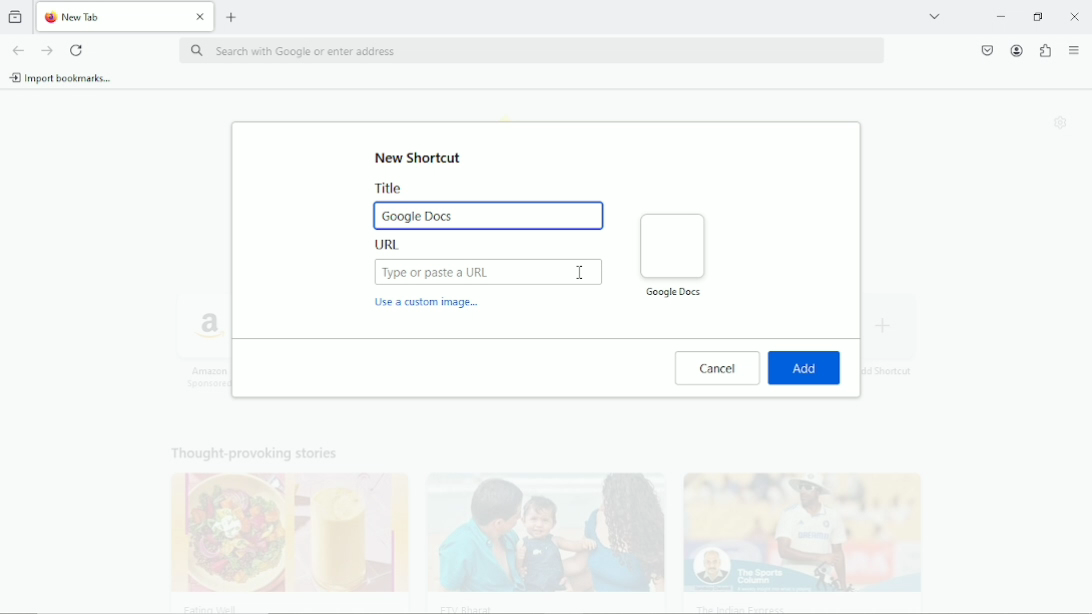 This screenshot has width=1092, height=614. I want to click on Use a custom image, so click(429, 305).